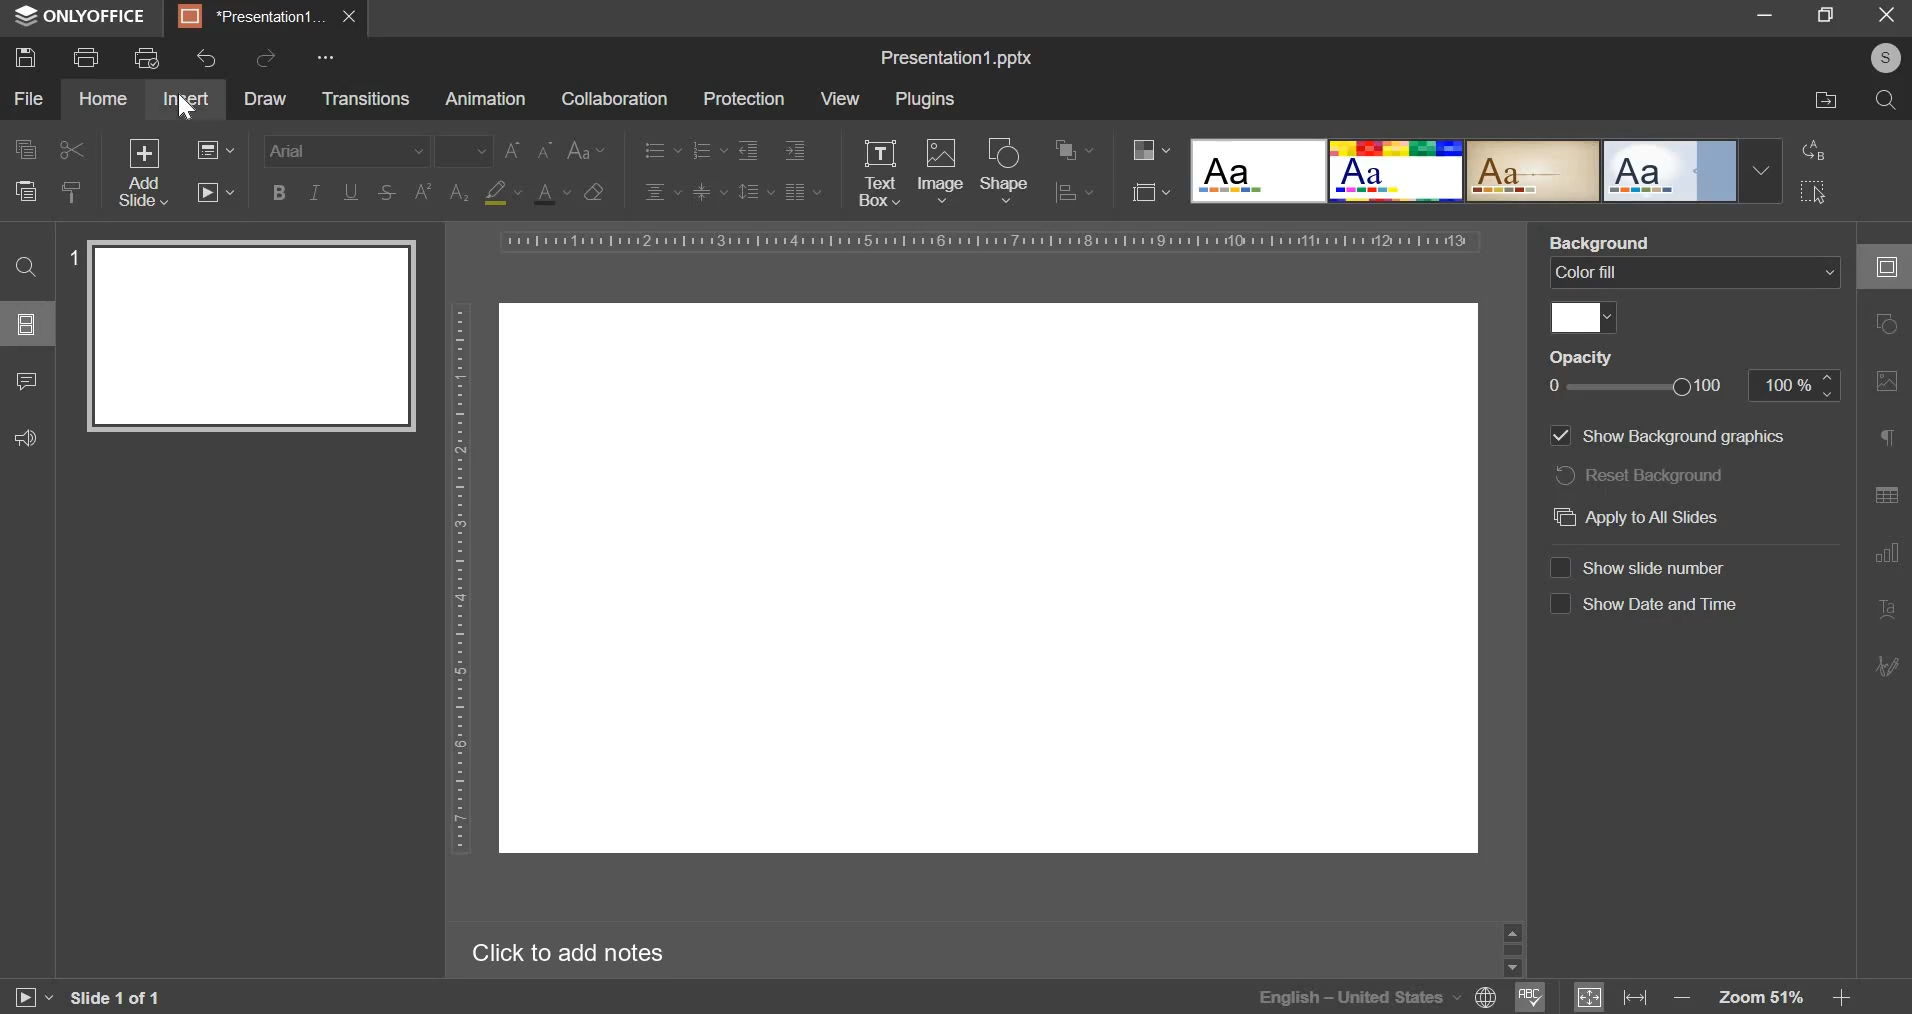 This screenshot has height=1014, width=1912. What do you see at coordinates (468, 151) in the screenshot?
I see `enter font size` at bounding box center [468, 151].